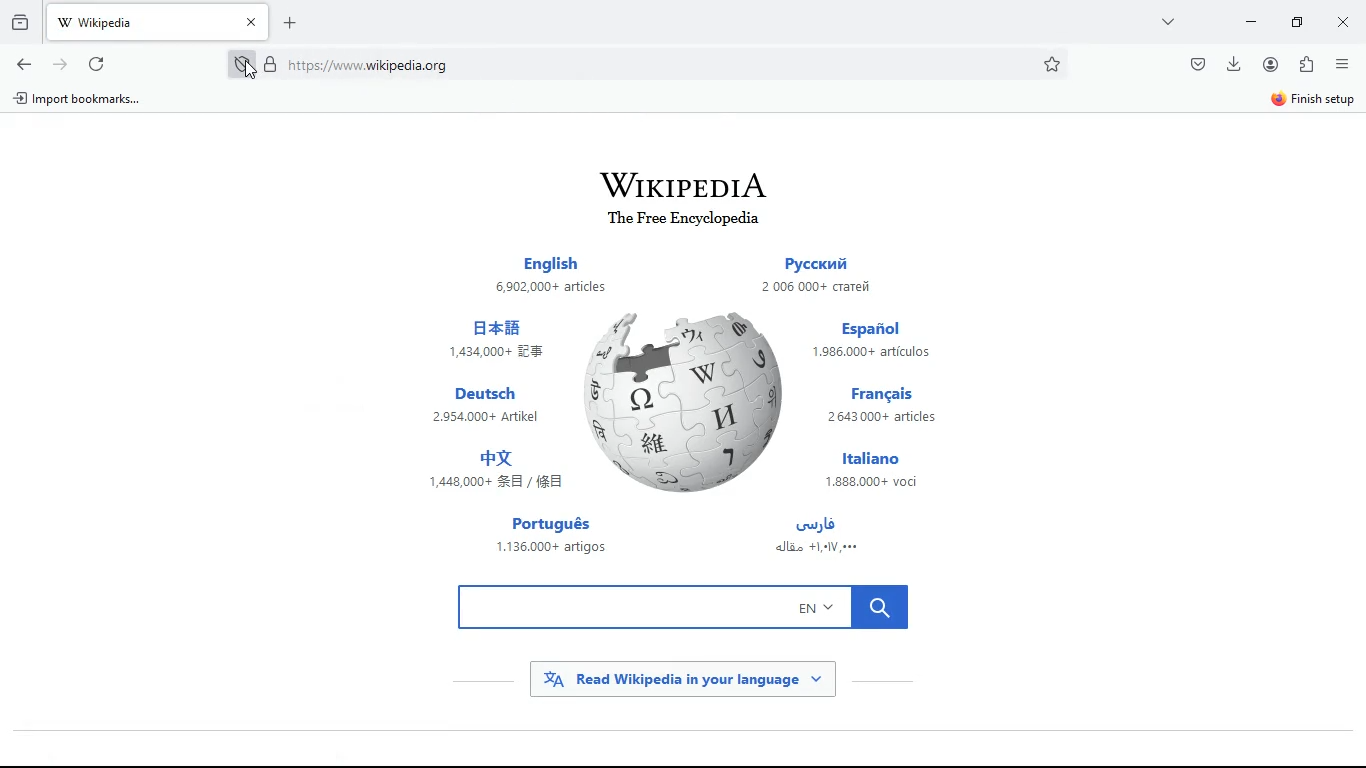  I want to click on italiano, so click(882, 470).